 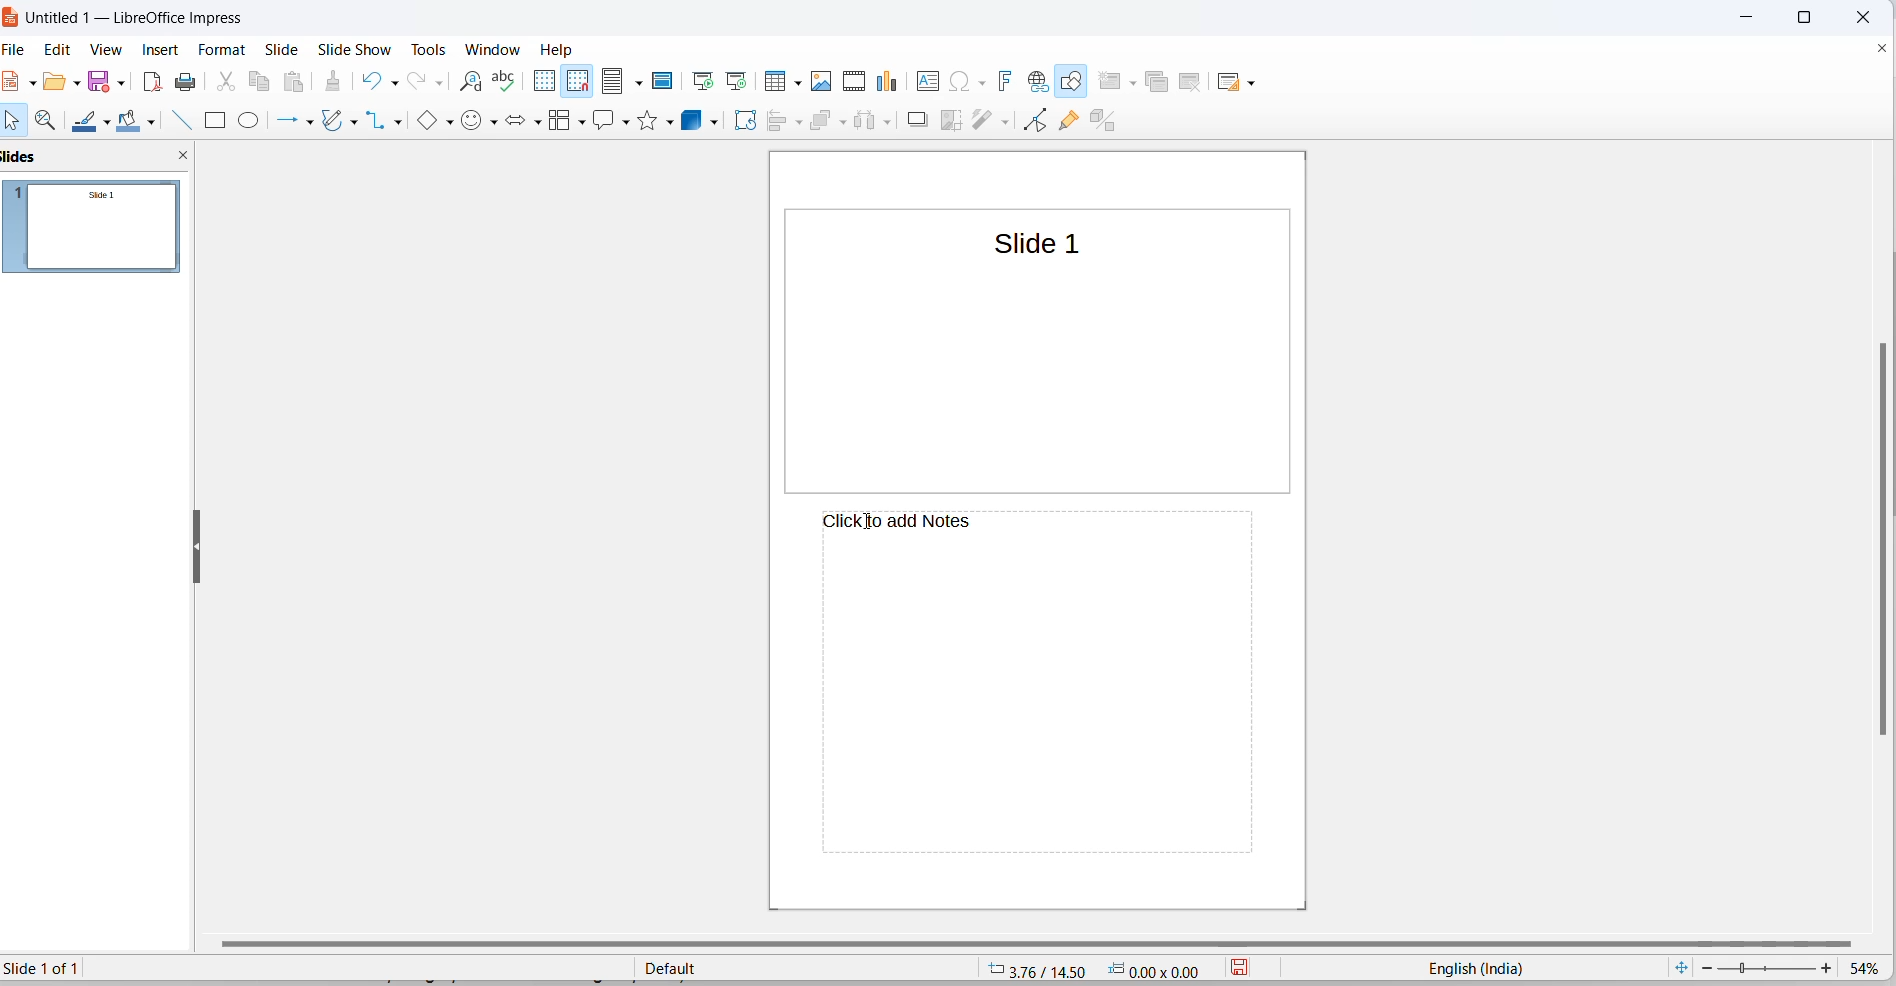 I want to click on distribute object, so click(x=863, y=123).